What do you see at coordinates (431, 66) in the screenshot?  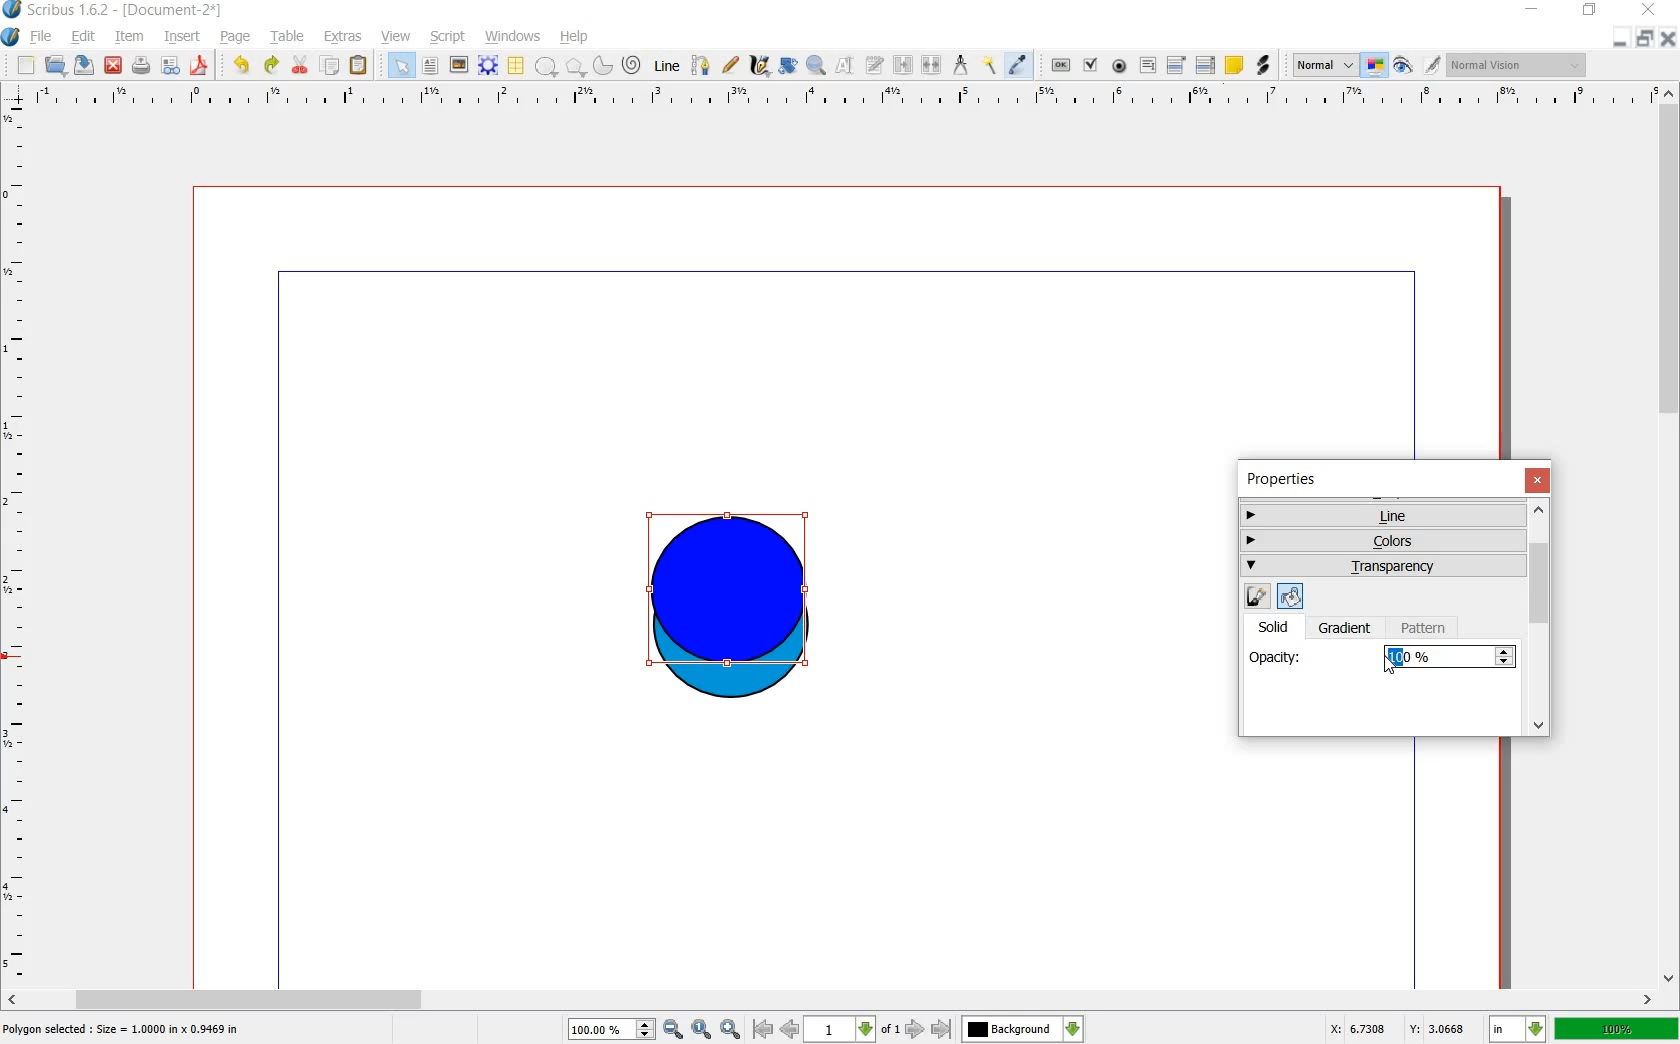 I see `text frame` at bounding box center [431, 66].